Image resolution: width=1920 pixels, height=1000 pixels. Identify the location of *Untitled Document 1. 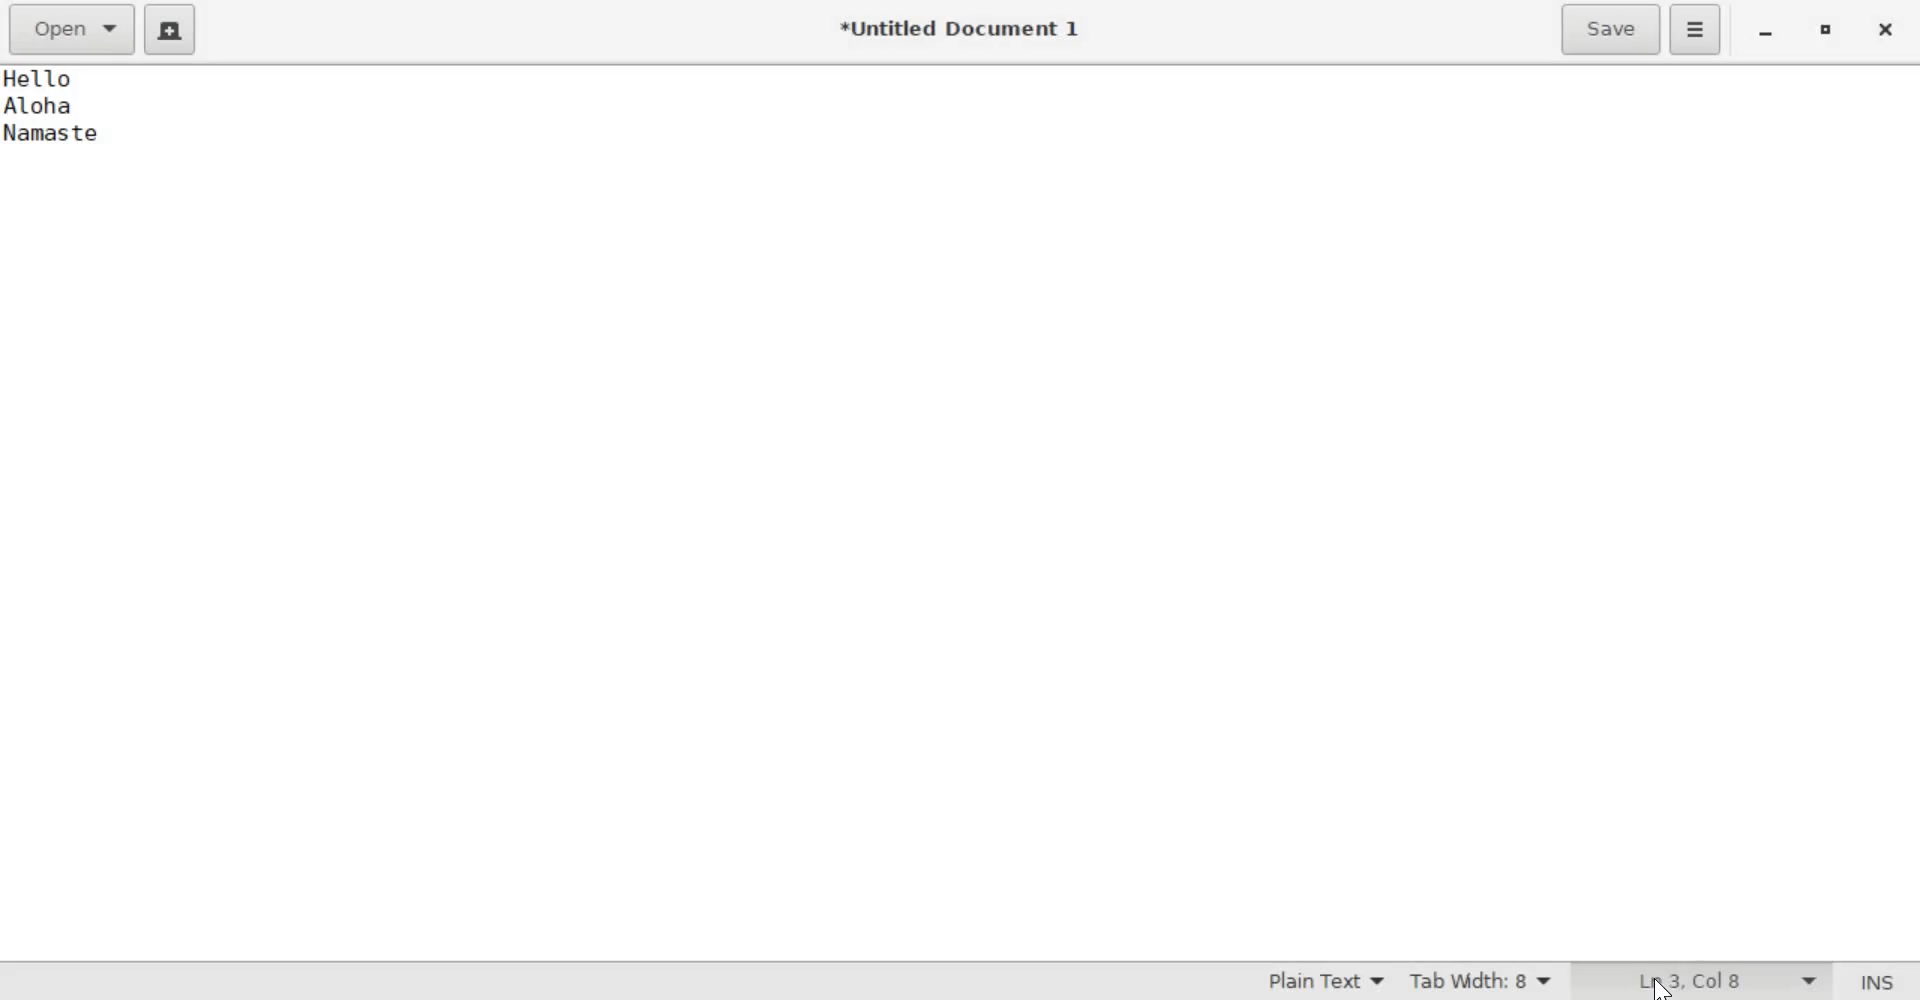
(958, 26).